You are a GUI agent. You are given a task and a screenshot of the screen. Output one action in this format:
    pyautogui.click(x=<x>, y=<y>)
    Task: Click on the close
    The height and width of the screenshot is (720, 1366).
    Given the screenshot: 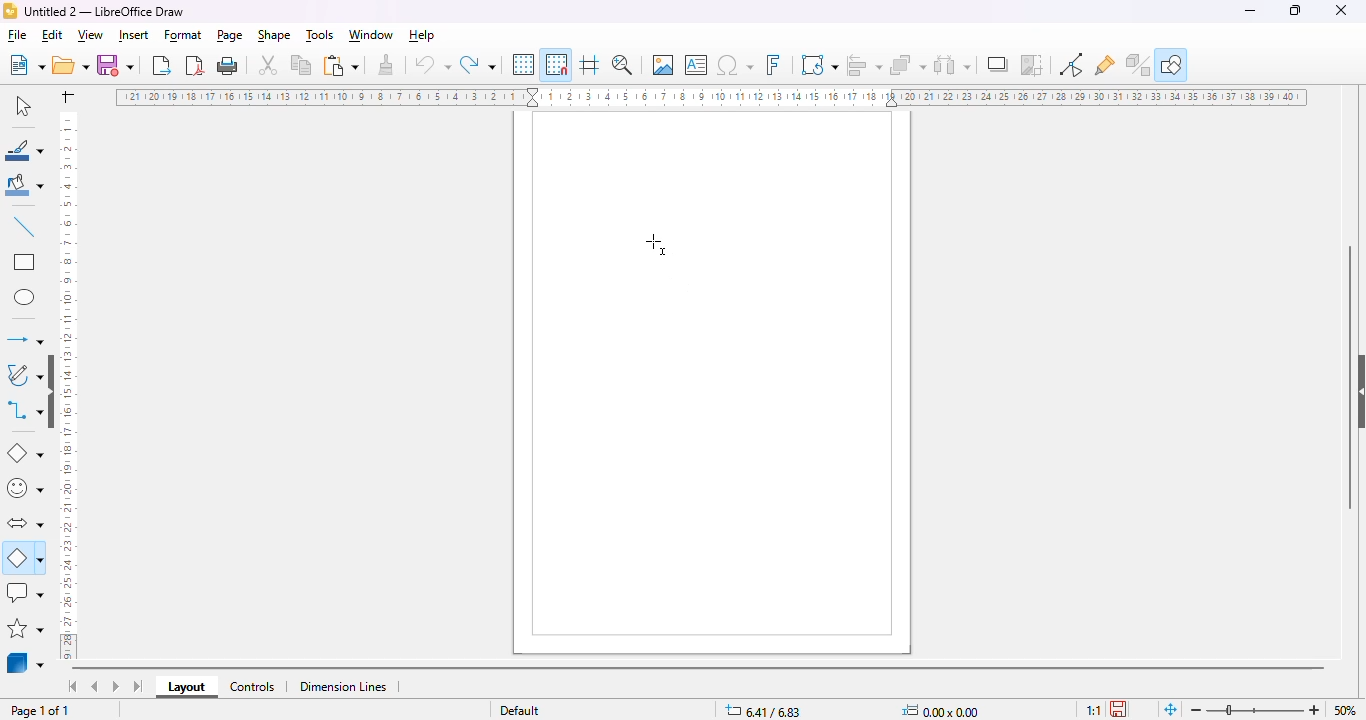 What is the action you would take?
    pyautogui.click(x=1341, y=10)
    